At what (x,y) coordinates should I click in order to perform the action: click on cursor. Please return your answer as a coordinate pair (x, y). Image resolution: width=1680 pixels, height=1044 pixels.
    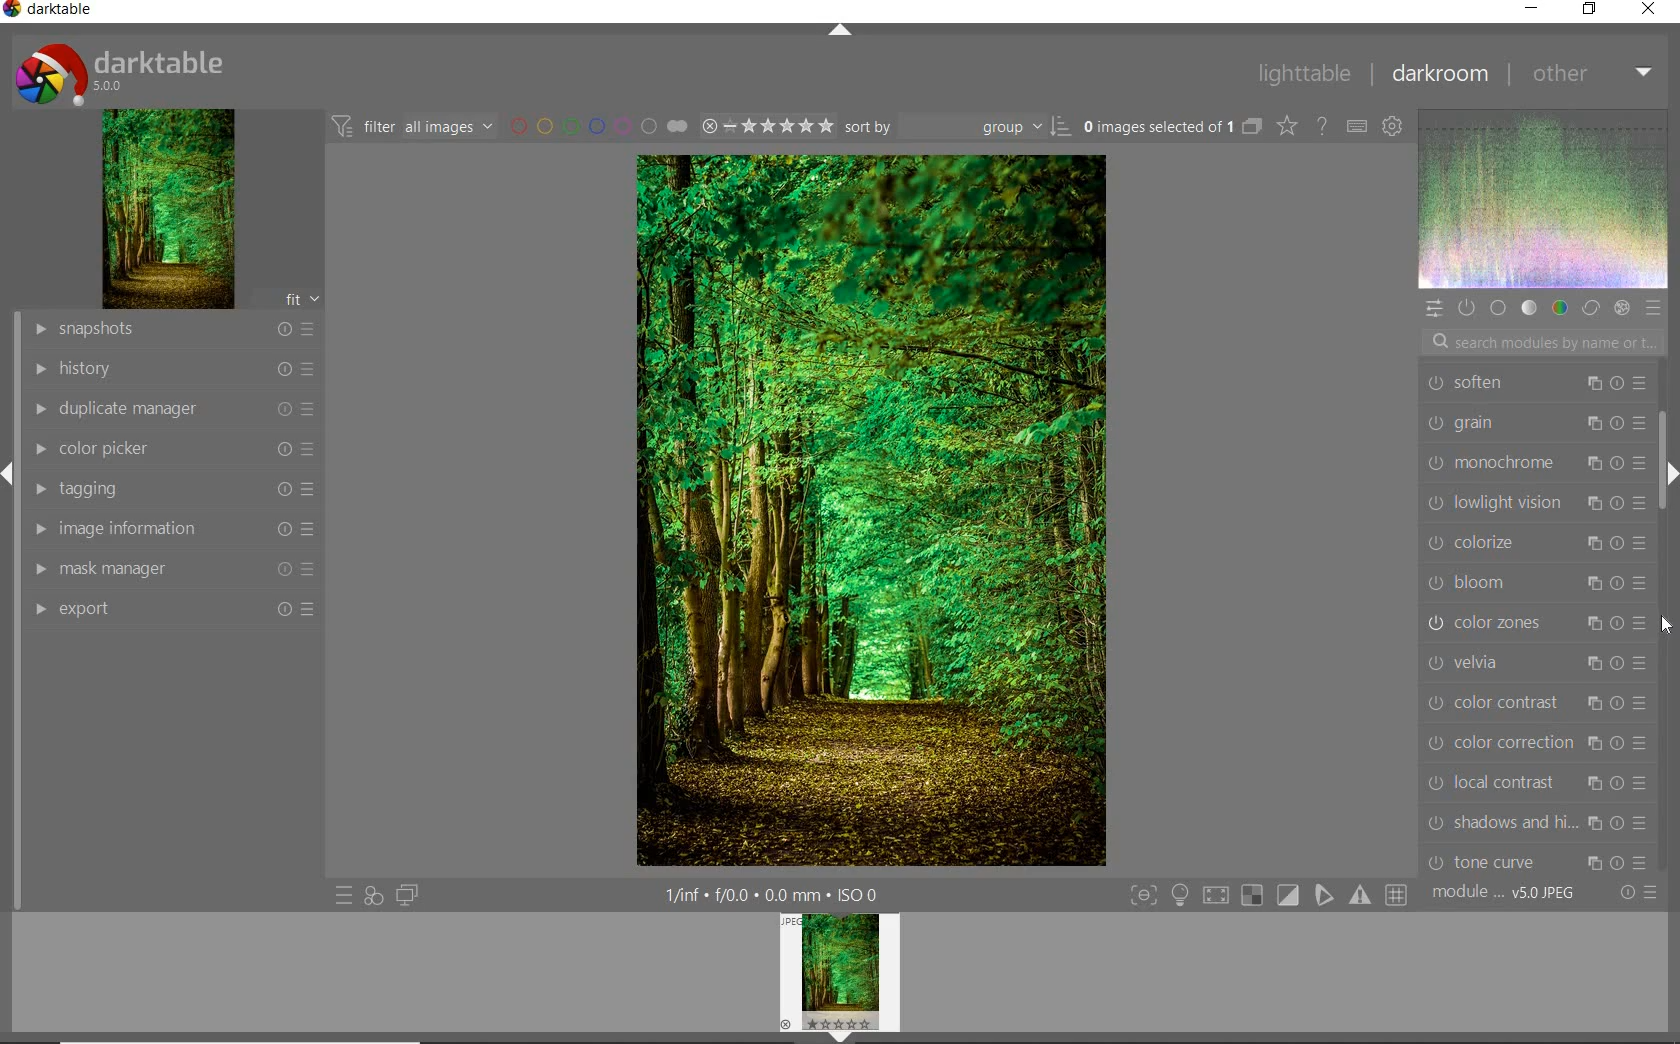
    Looking at the image, I should click on (1668, 626).